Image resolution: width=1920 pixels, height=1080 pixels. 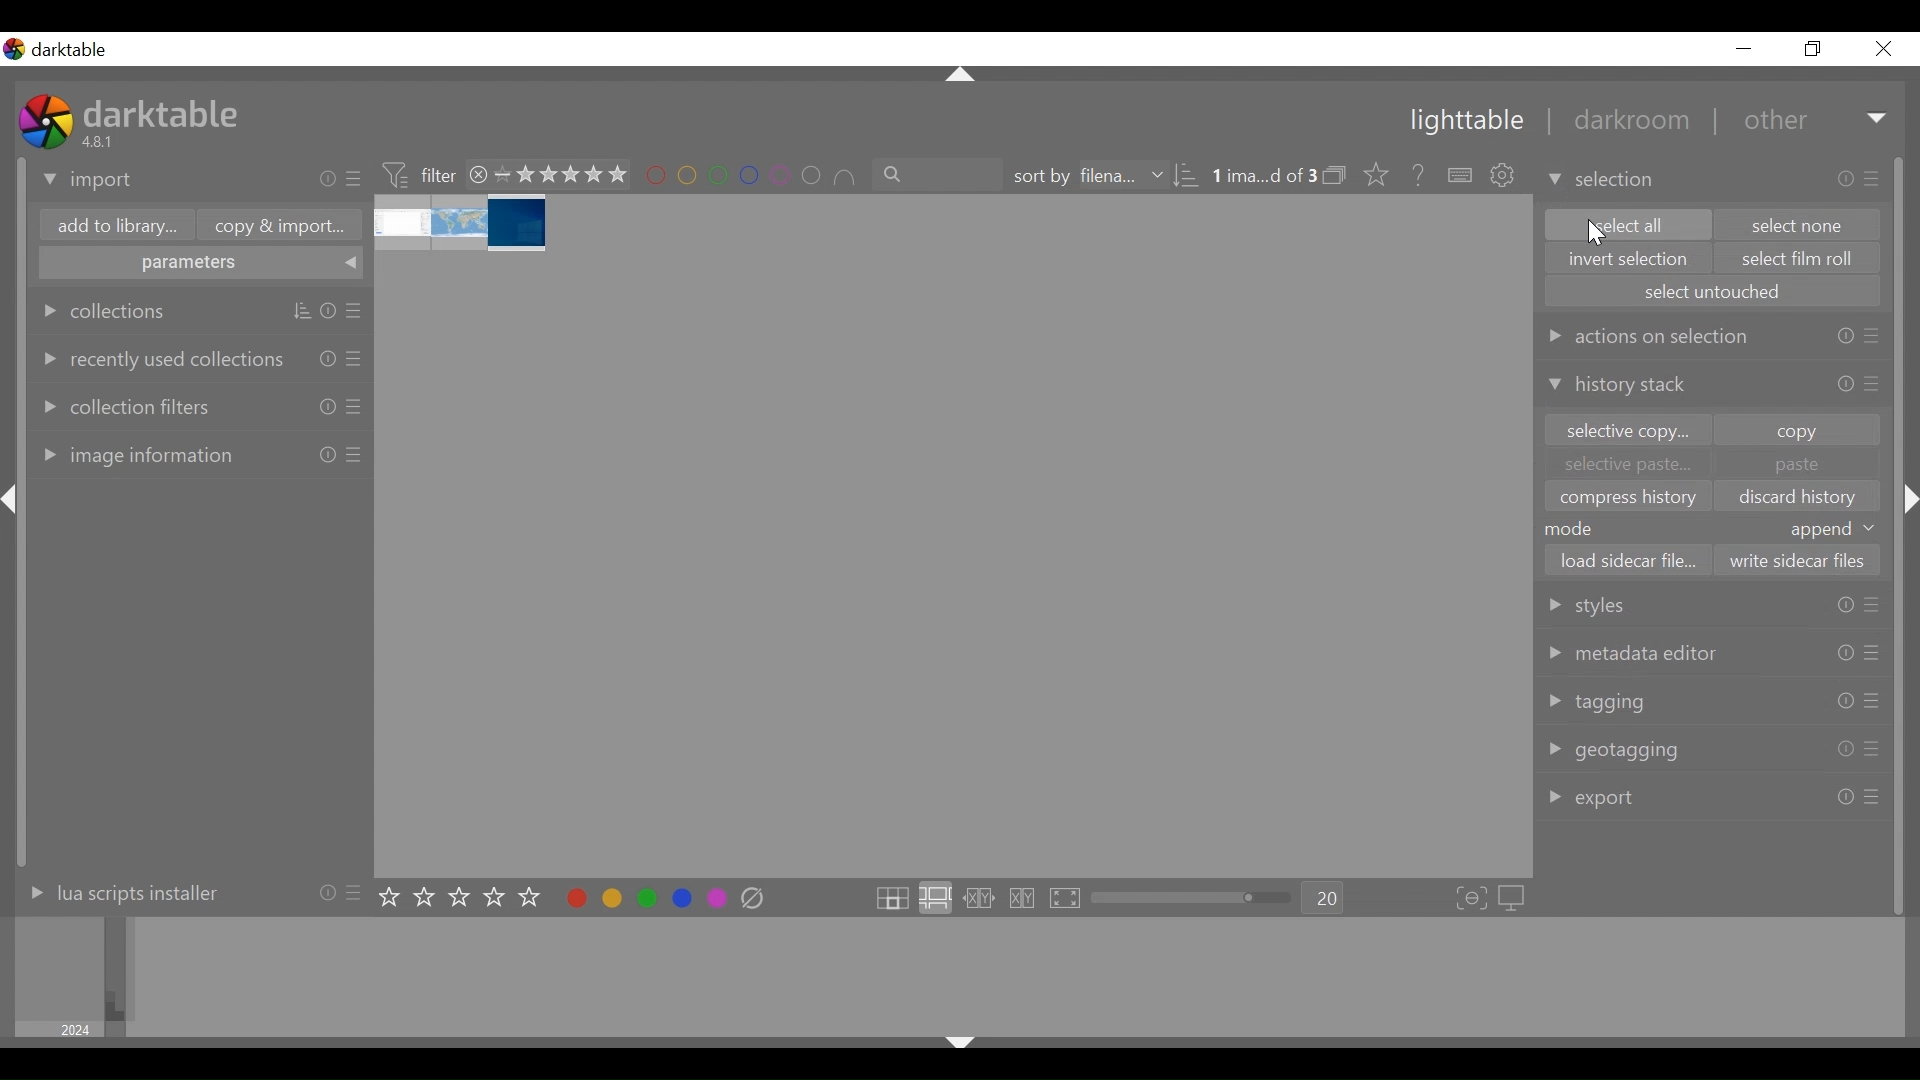 I want to click on presets, so click(x=1875, y=177).